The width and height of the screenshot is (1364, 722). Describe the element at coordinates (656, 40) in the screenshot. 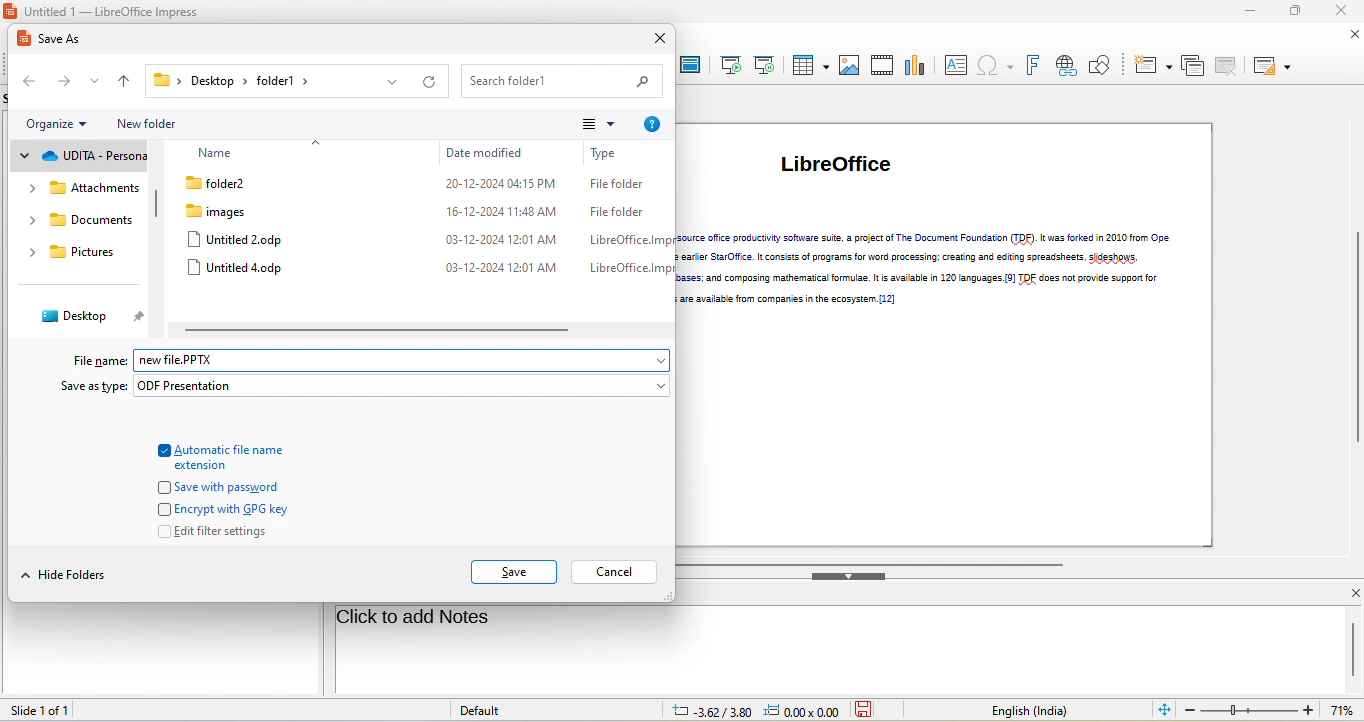

I see `close` at that location.